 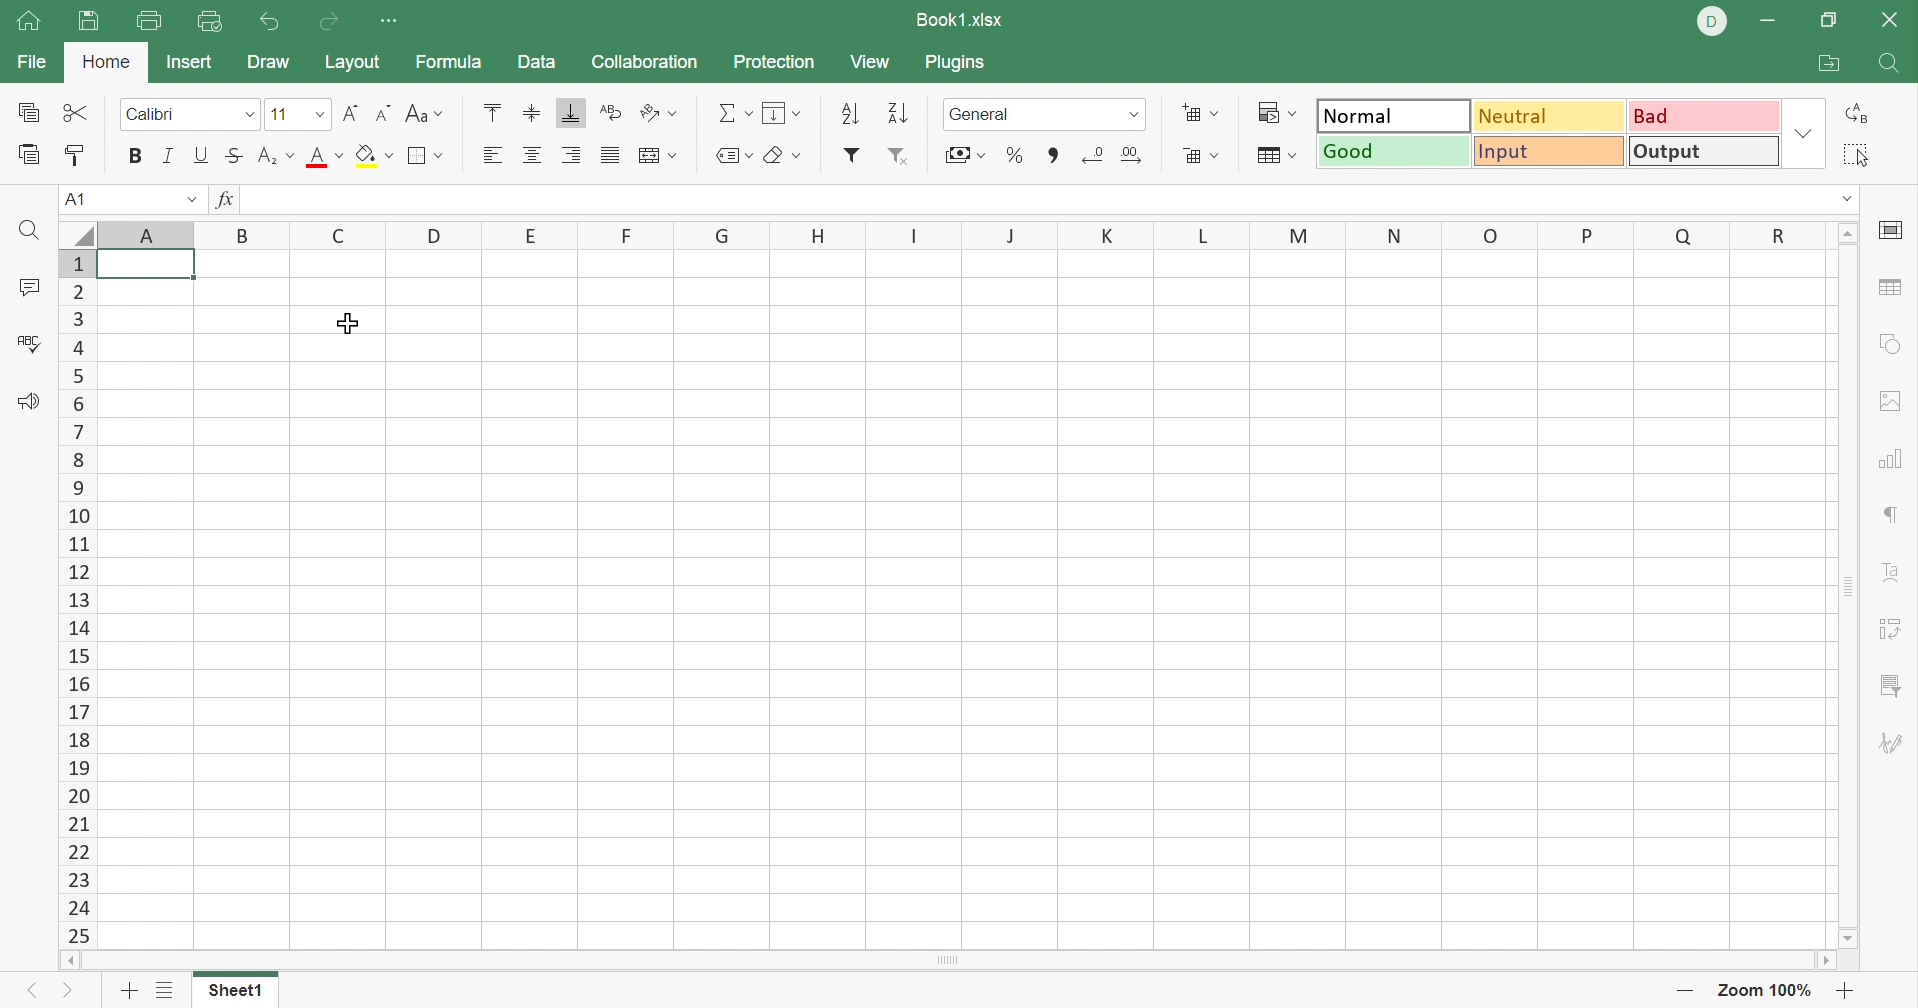 I want to click on Draw, so click(x=267, y=63).